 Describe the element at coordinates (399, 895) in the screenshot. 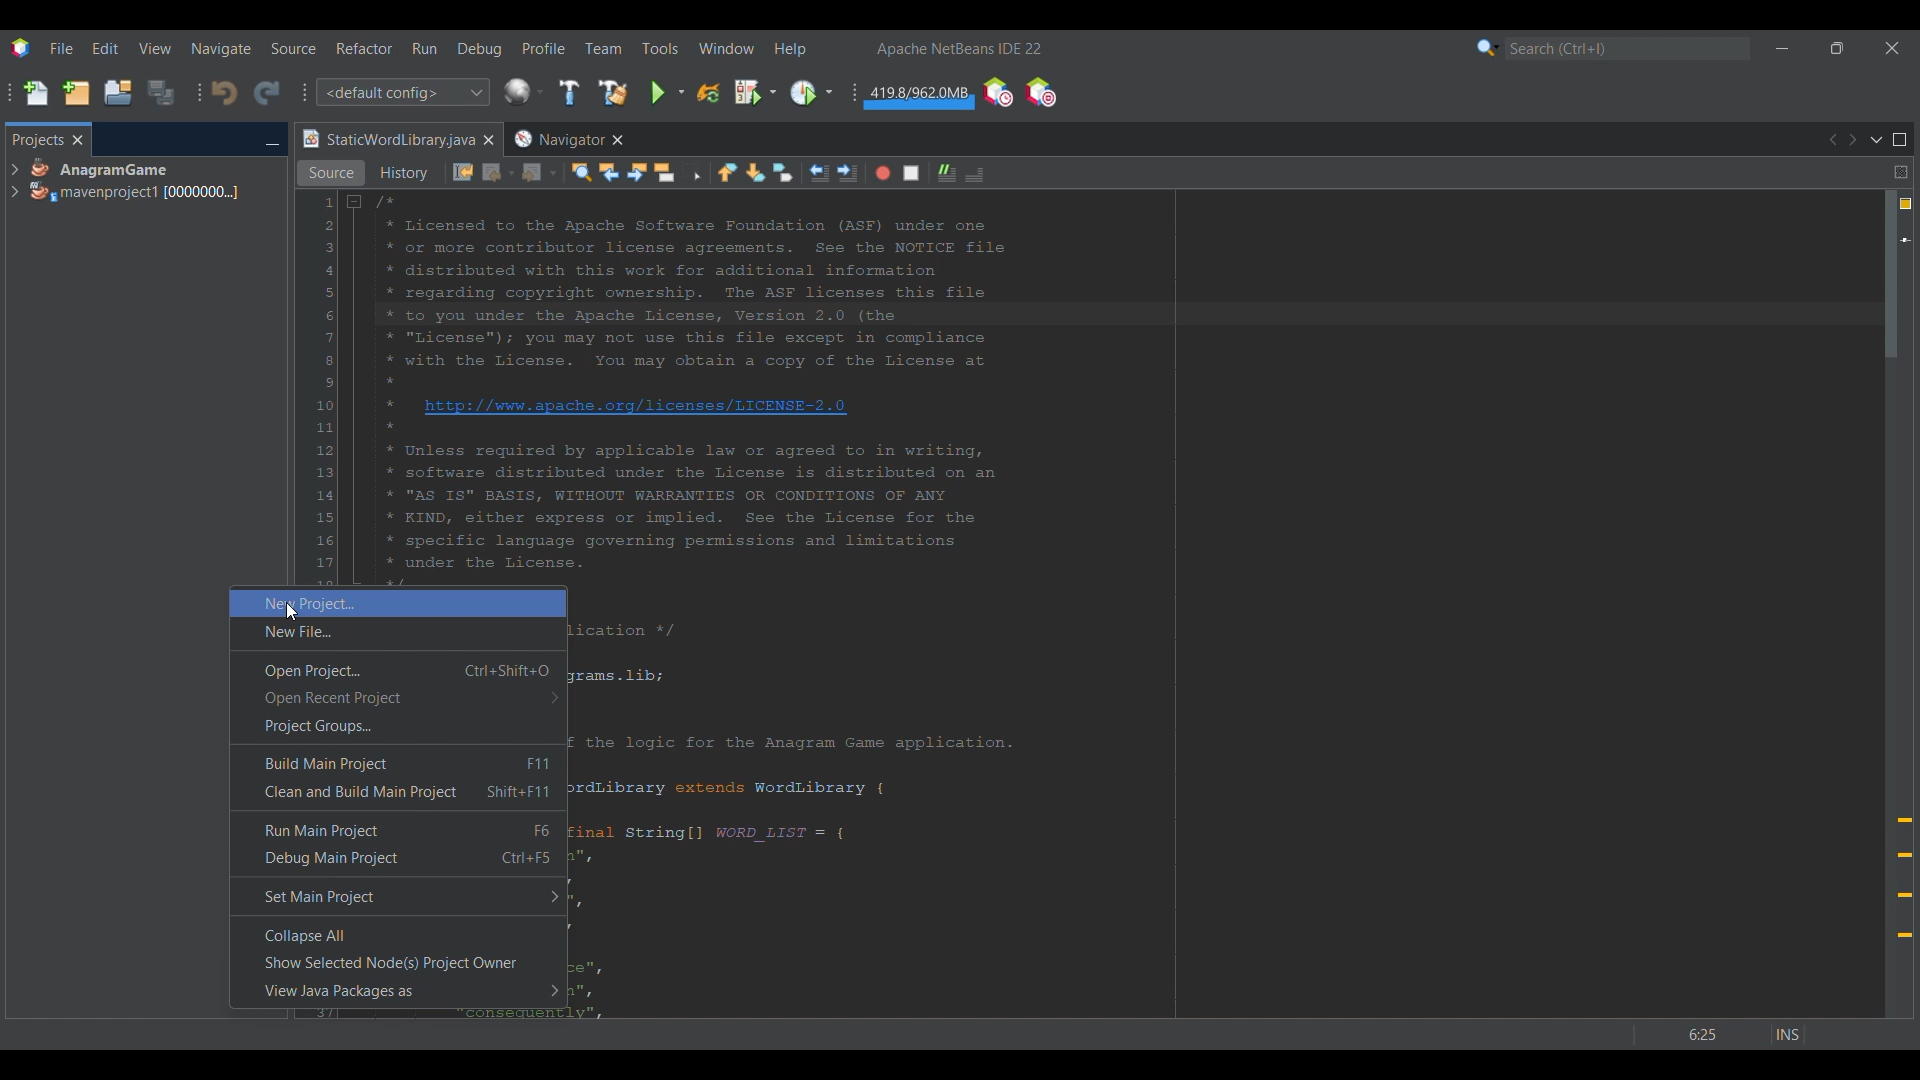

I see `Set main project options` at that location.